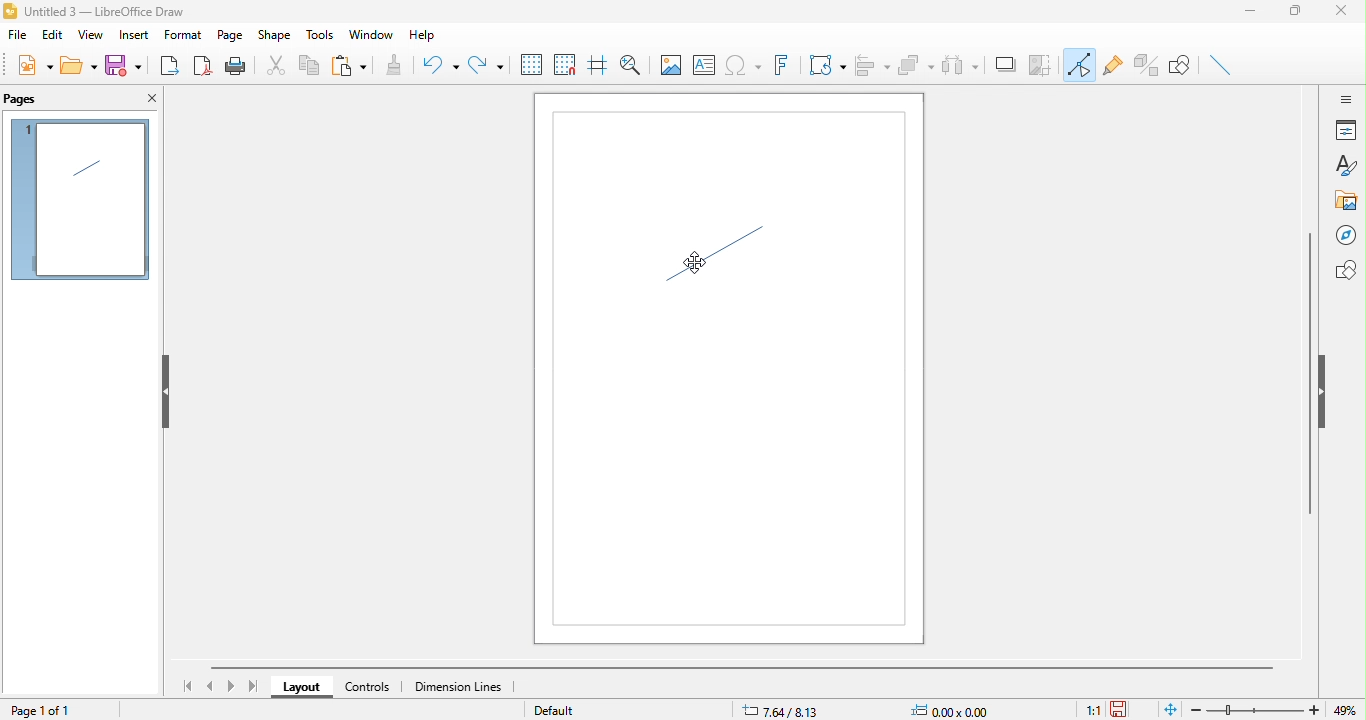  Describe the element at coordinates (231, 687) in the screenshot. I see `next page` at that location.